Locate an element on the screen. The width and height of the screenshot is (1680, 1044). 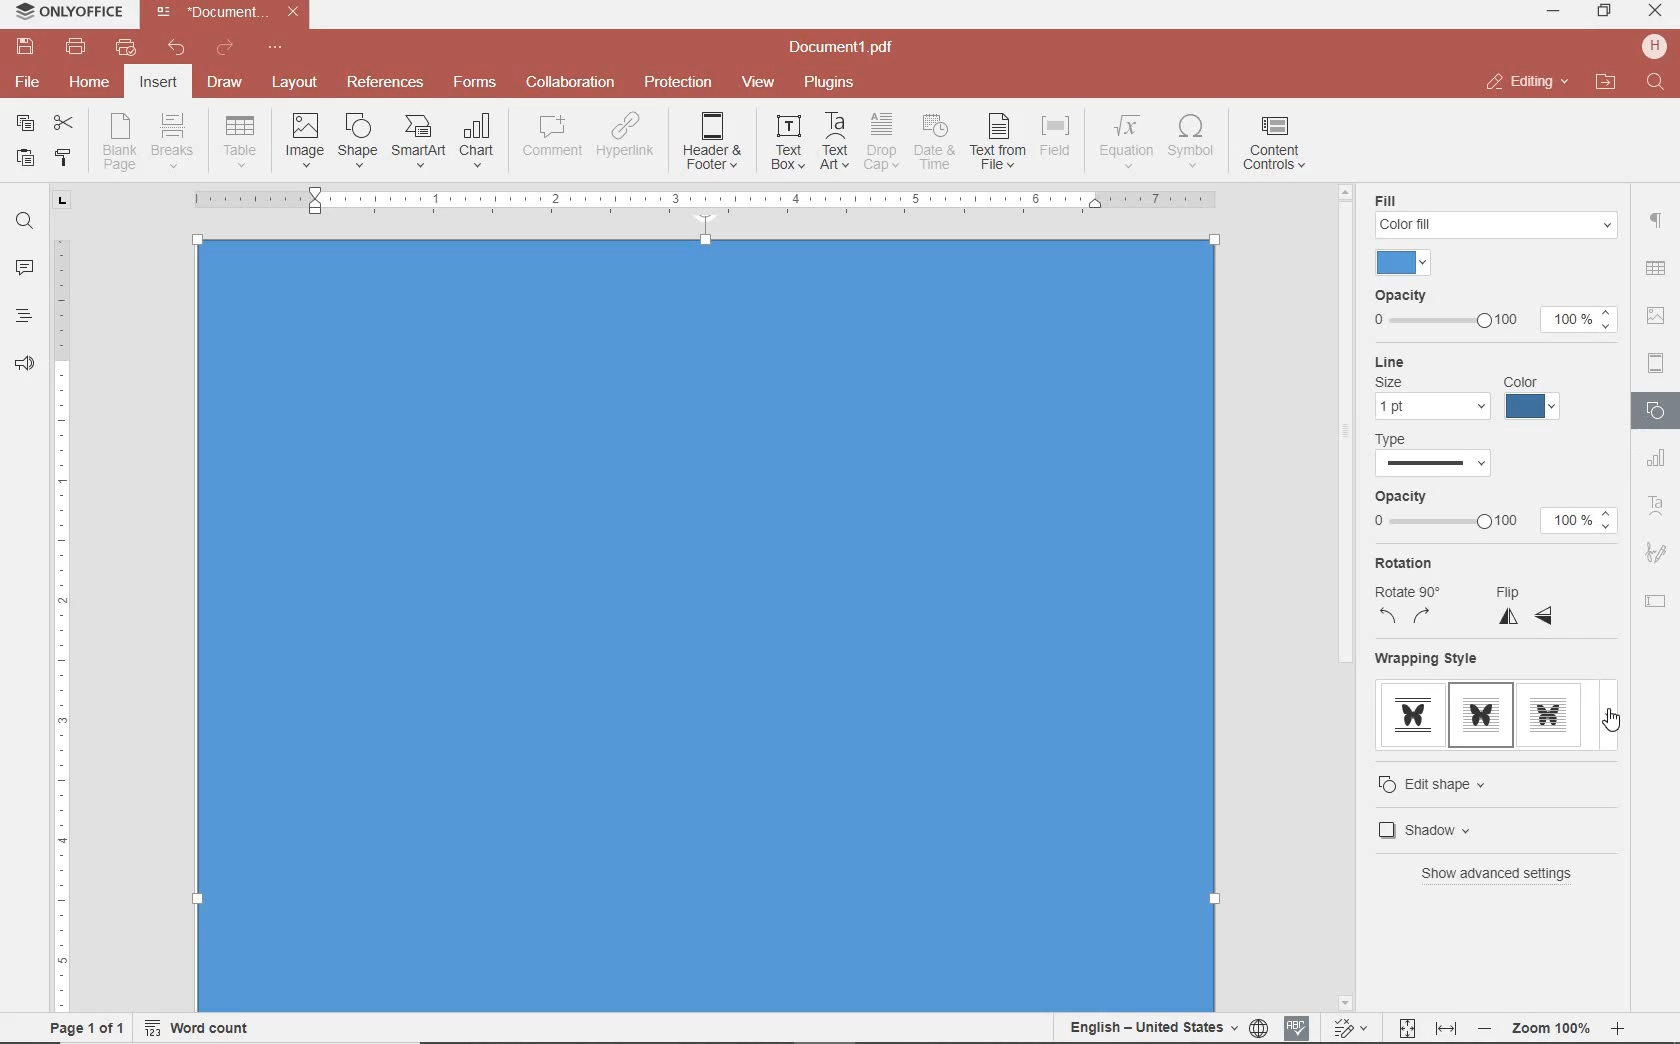
word count is located at coordinates (204, 1028).